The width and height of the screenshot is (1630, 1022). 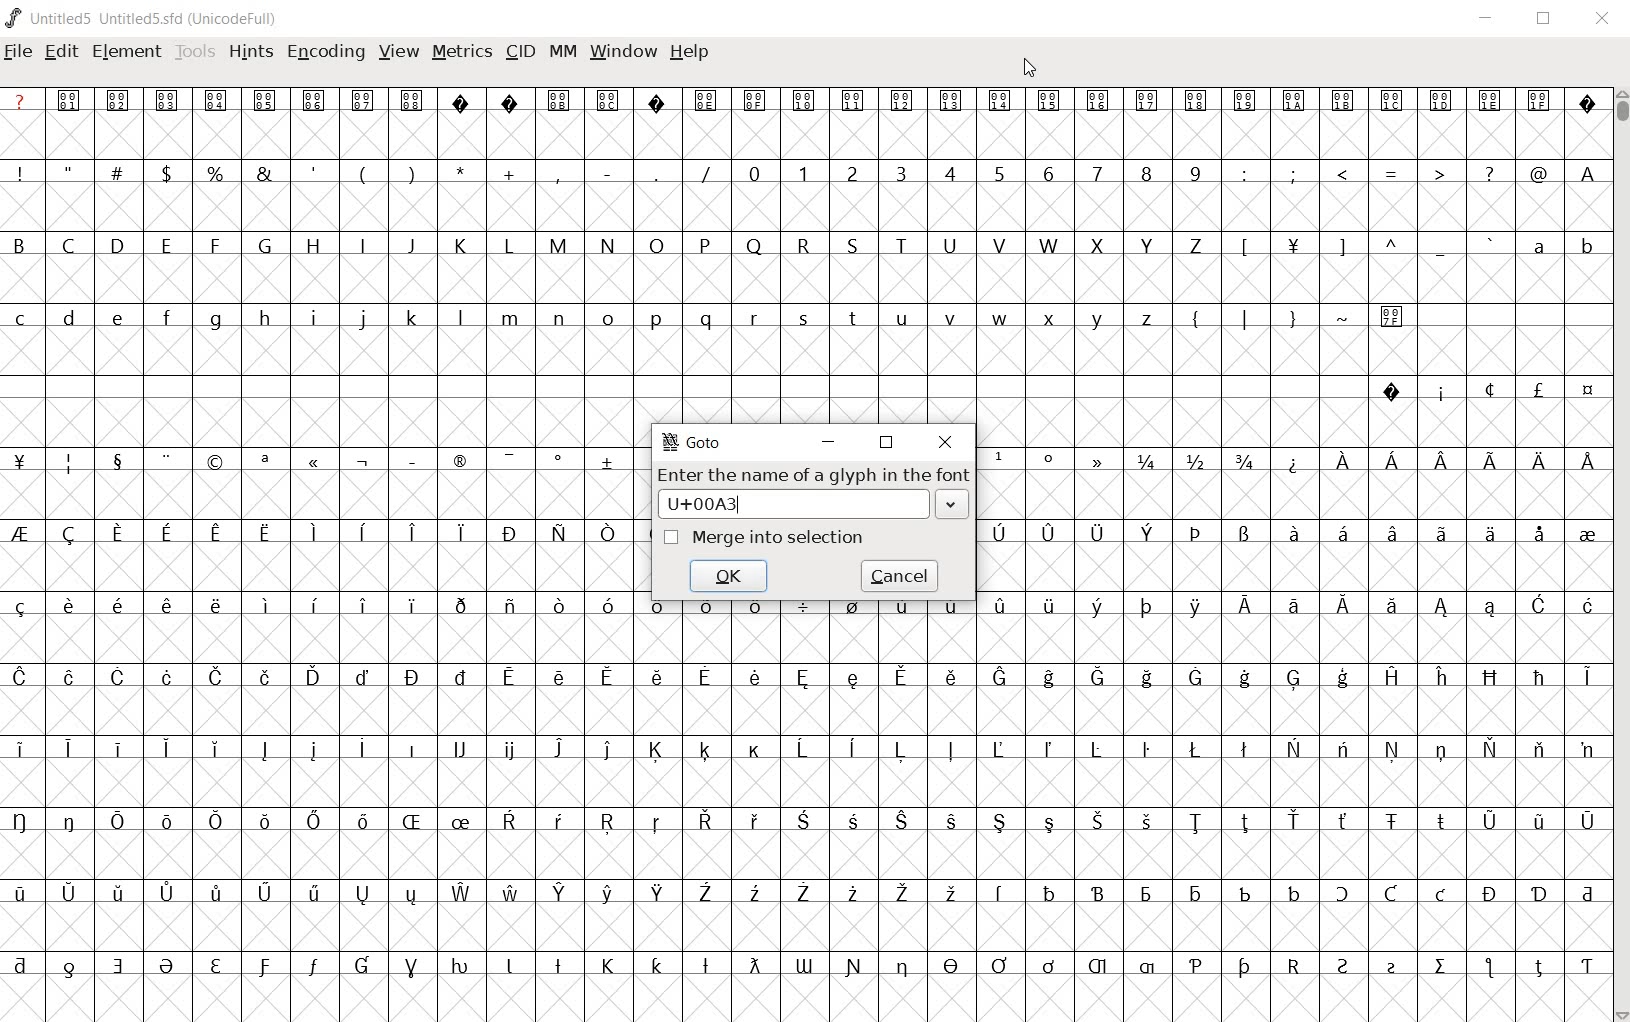 What do you see at coordinates (1490, 20) in the screenshot?
I see `minimize` at bounding box center [1490, 20].